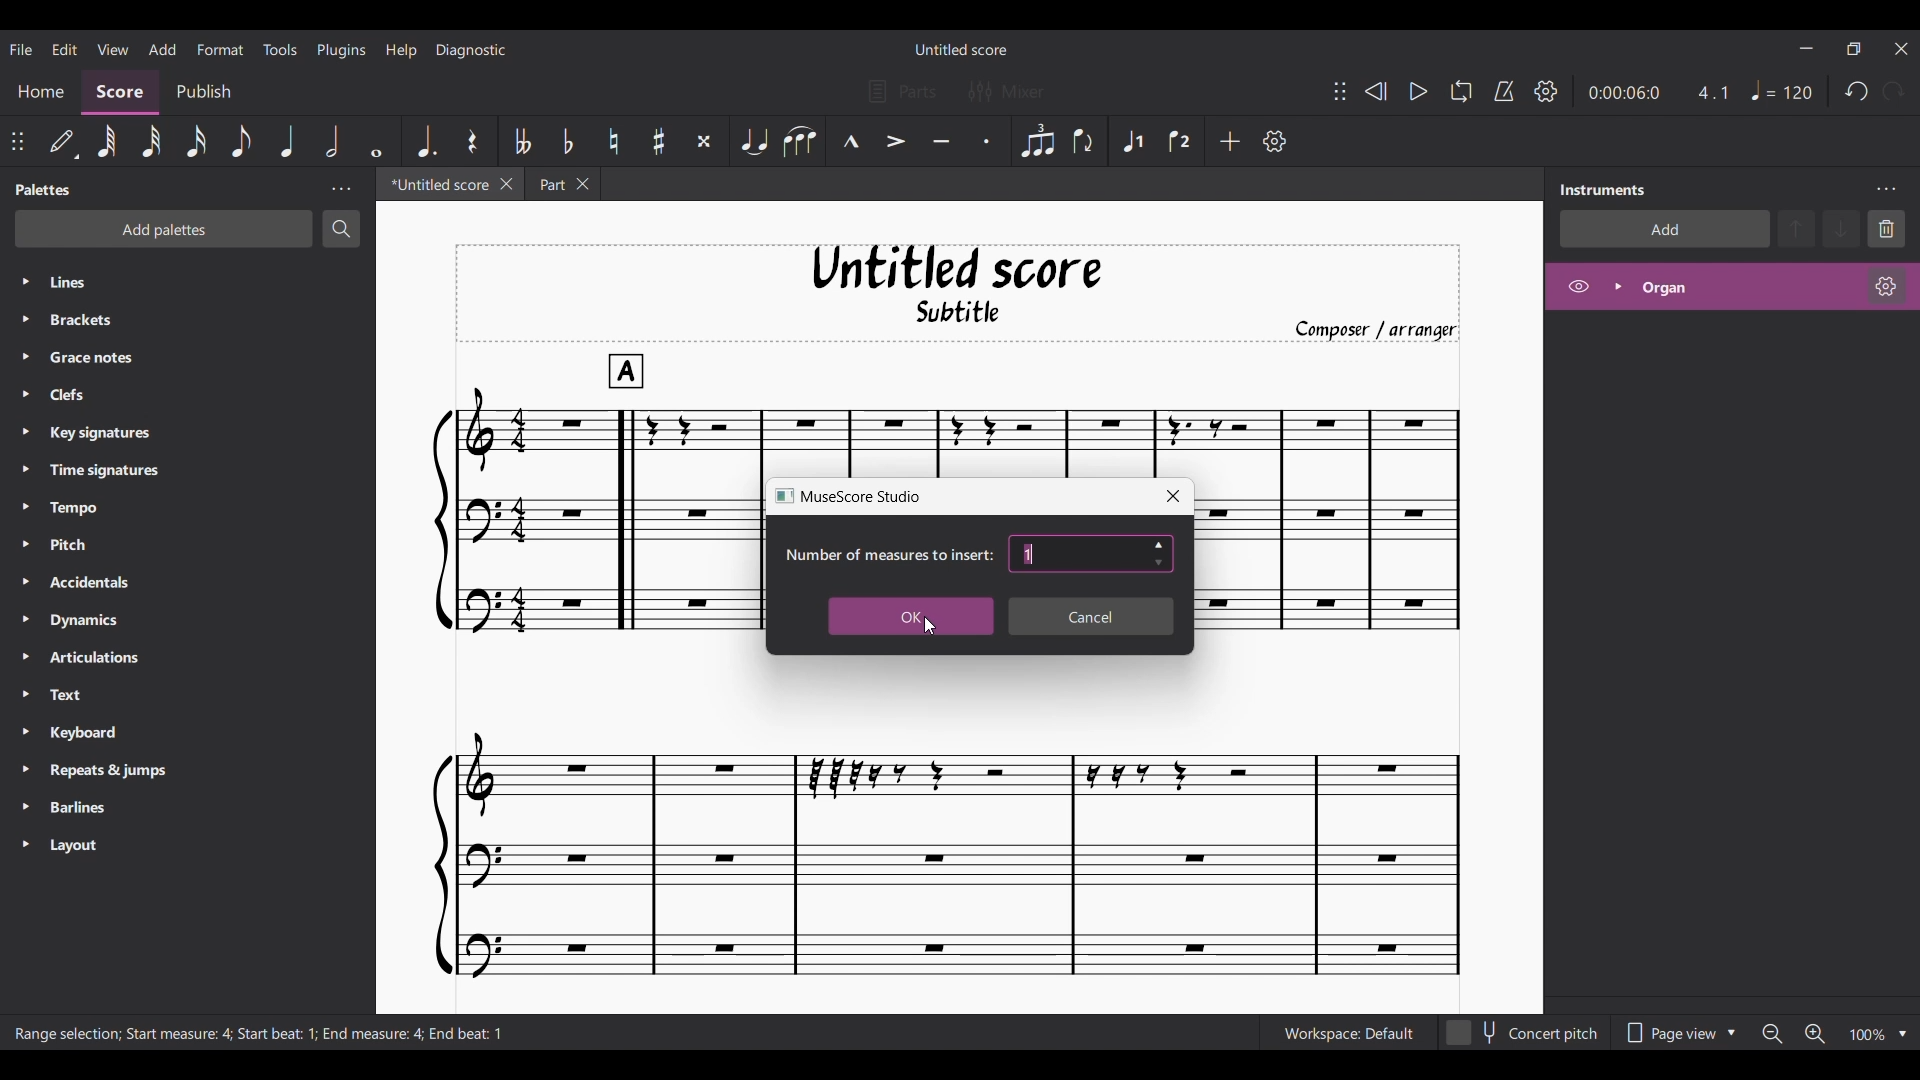 This screenshot has height=1080, width=1920. What do you see at coordinates (1886, 189) in the screenshot?
I see `Instruments setting` at bounding box center [1886, 189].